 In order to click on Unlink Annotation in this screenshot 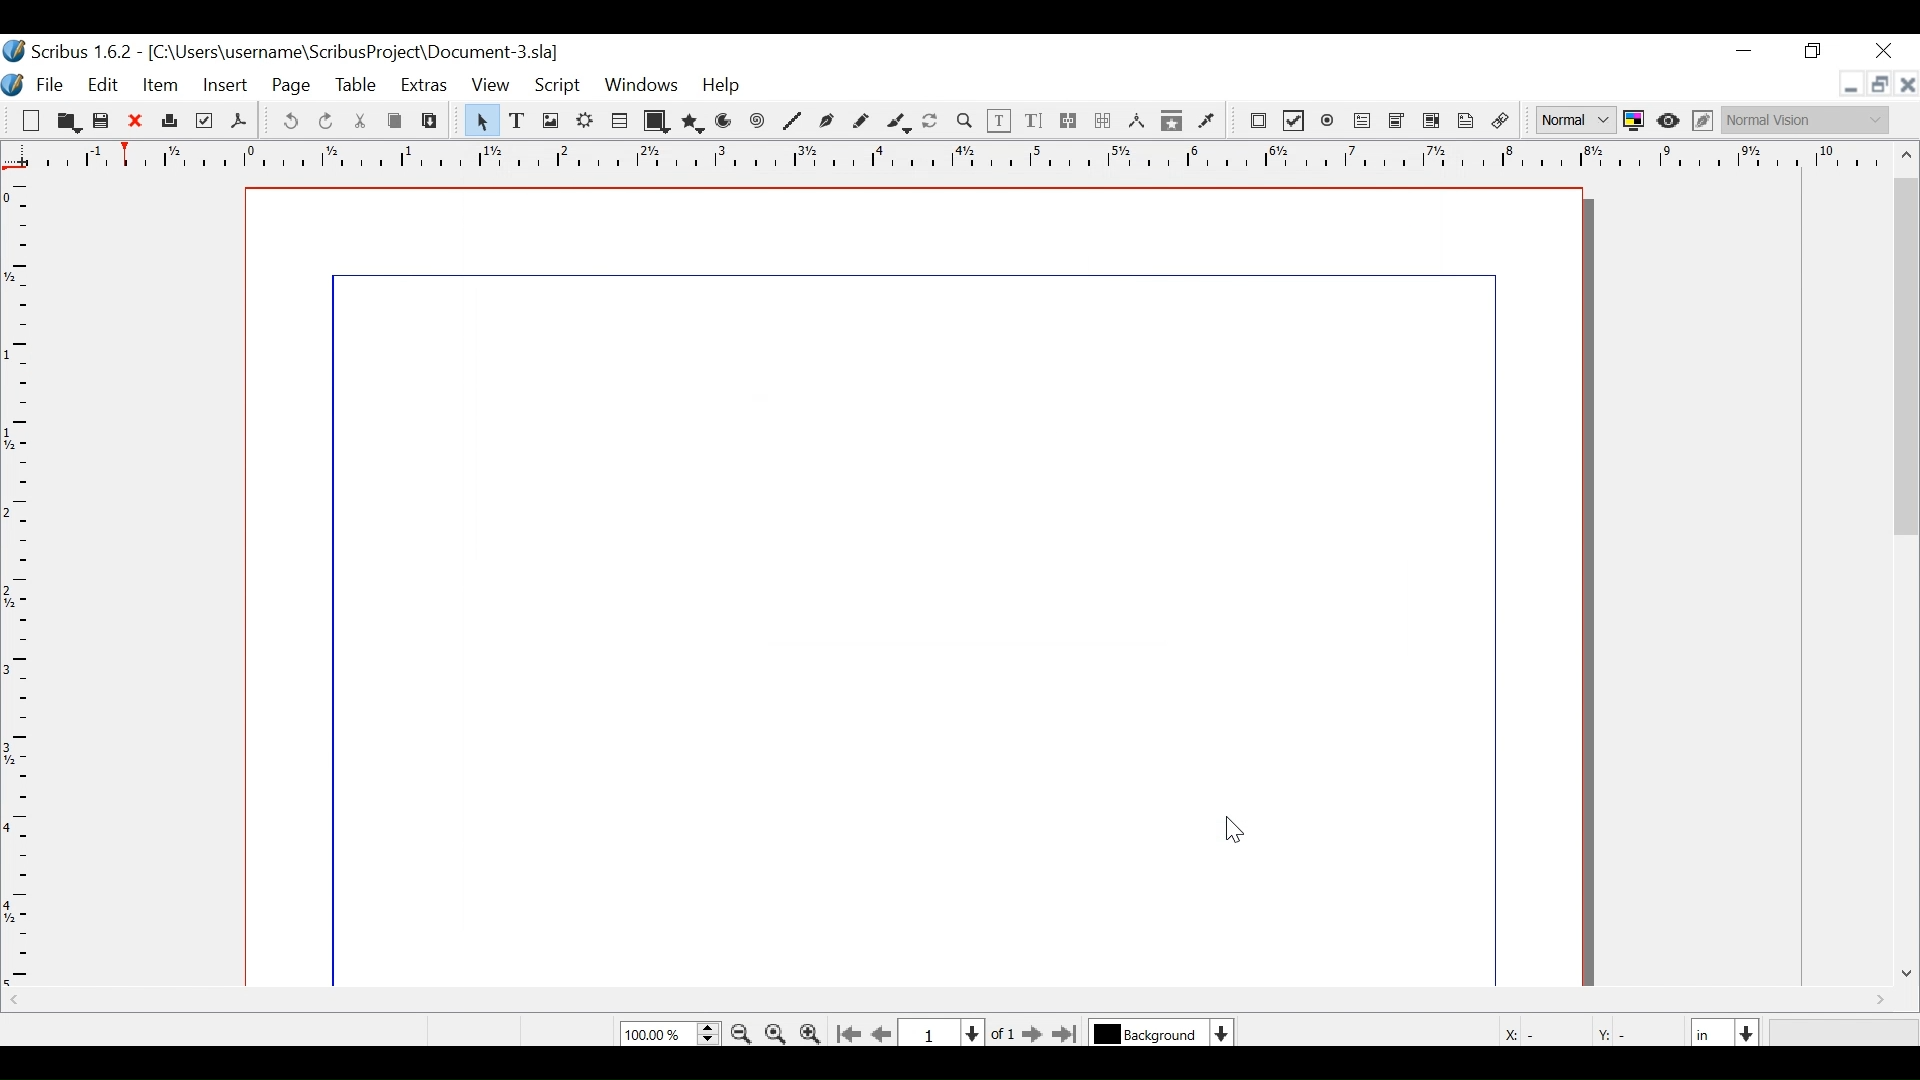, I will do `click(1501, 123)`.